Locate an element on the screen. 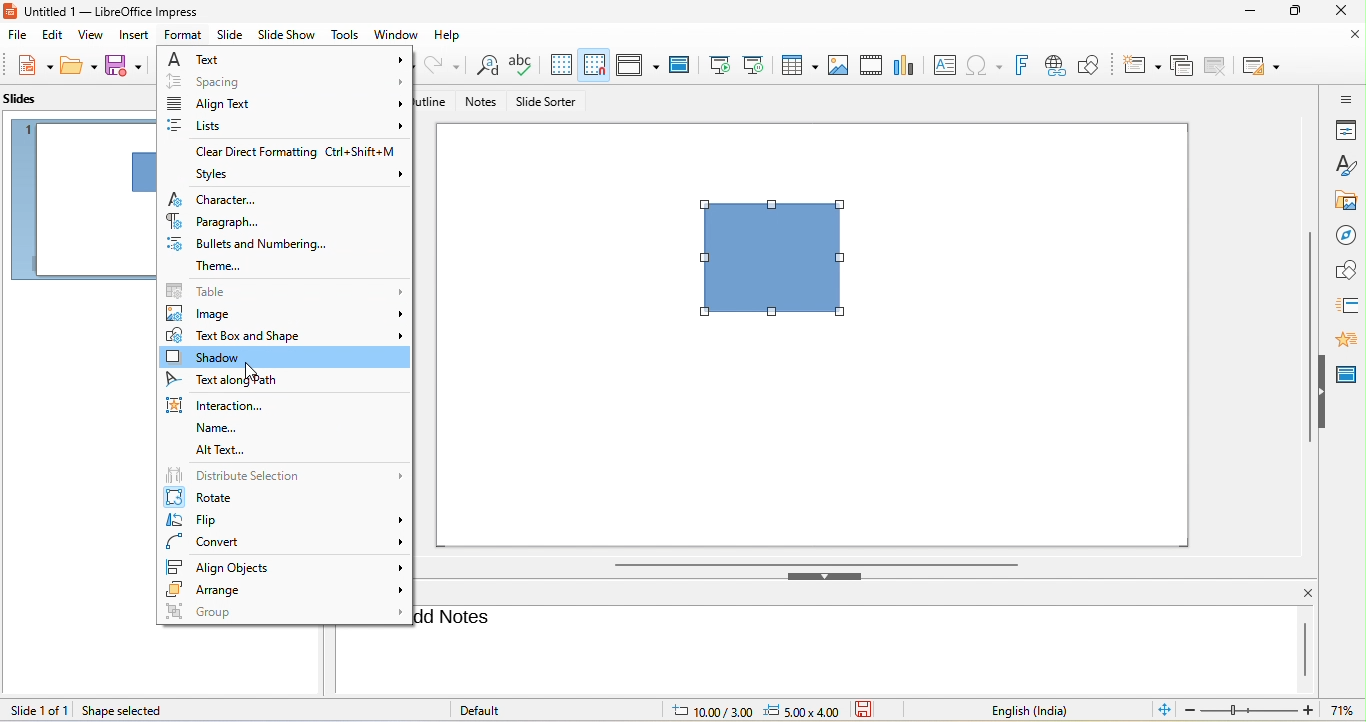 This screenshot has width=1366, height=722. text box is located at coordinates (946, 64).